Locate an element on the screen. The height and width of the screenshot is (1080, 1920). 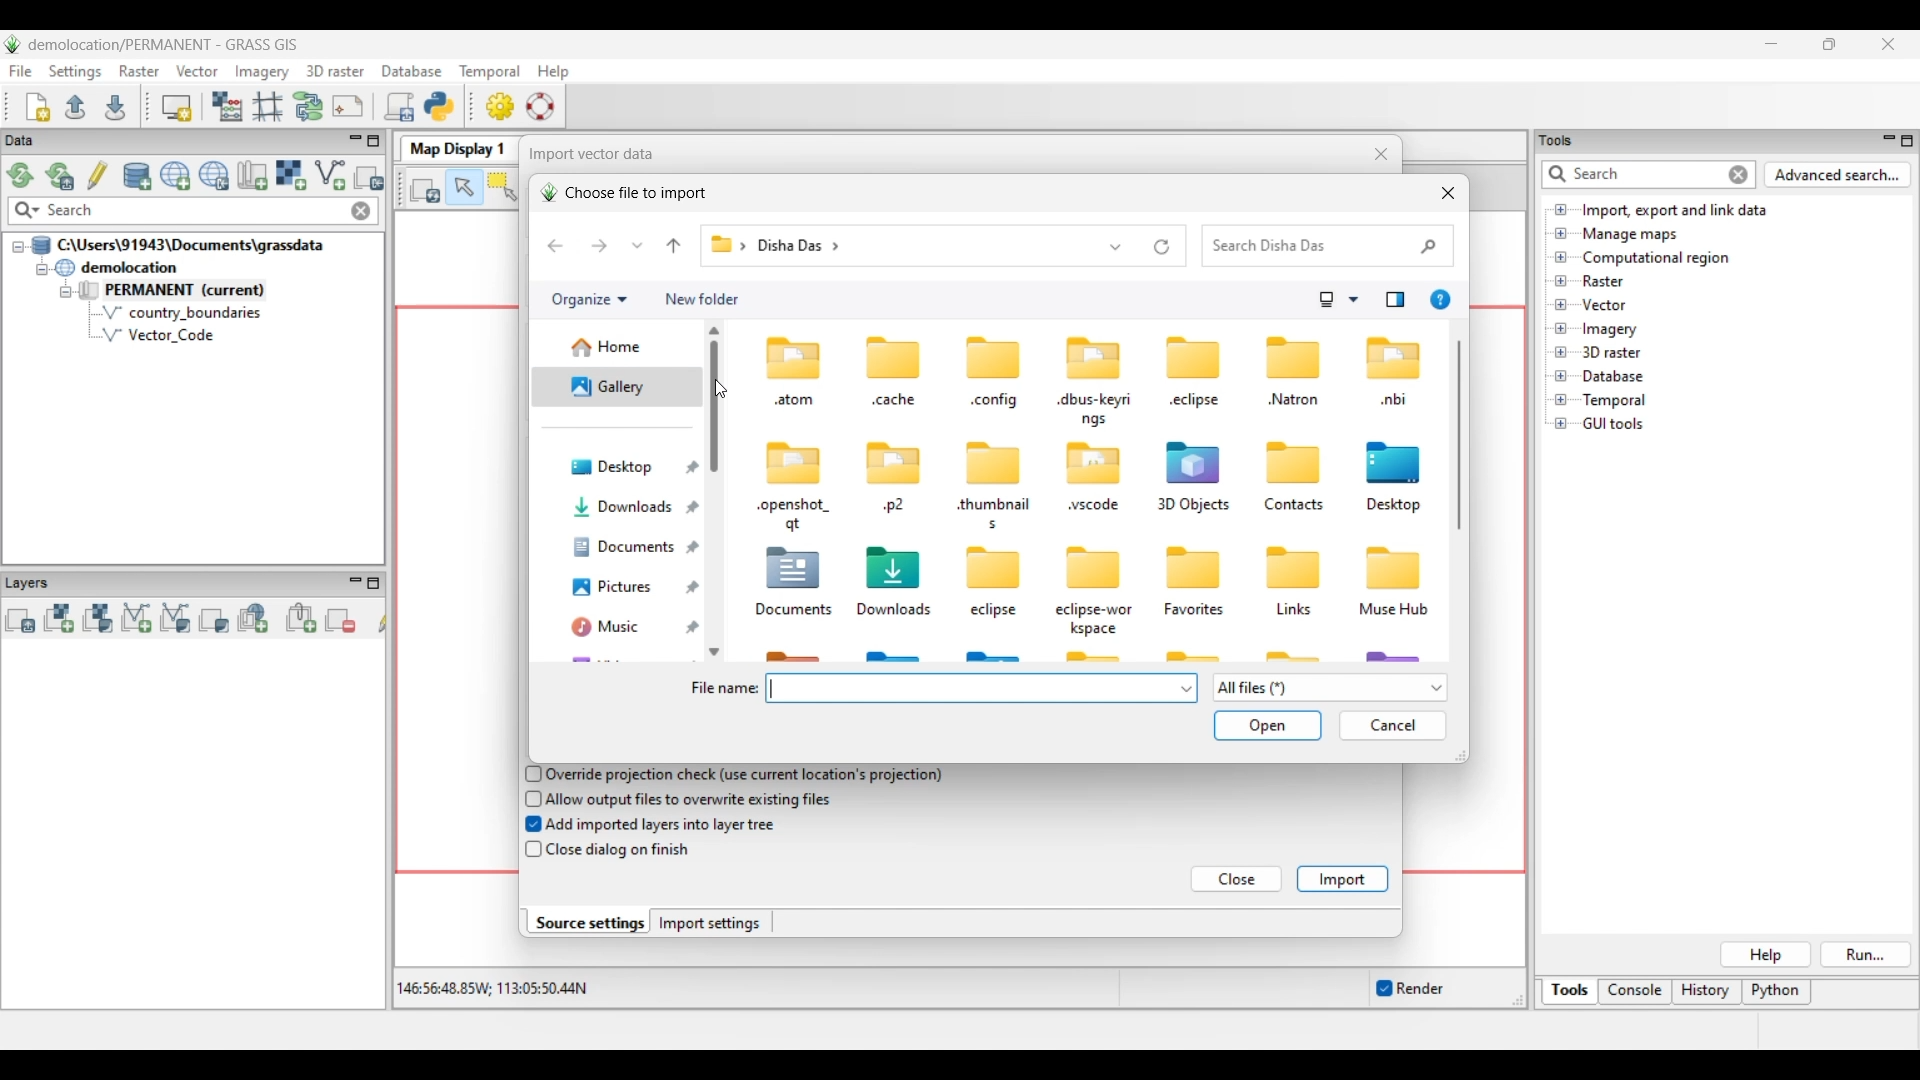
Desktop is located at coordinates (1397, 507).